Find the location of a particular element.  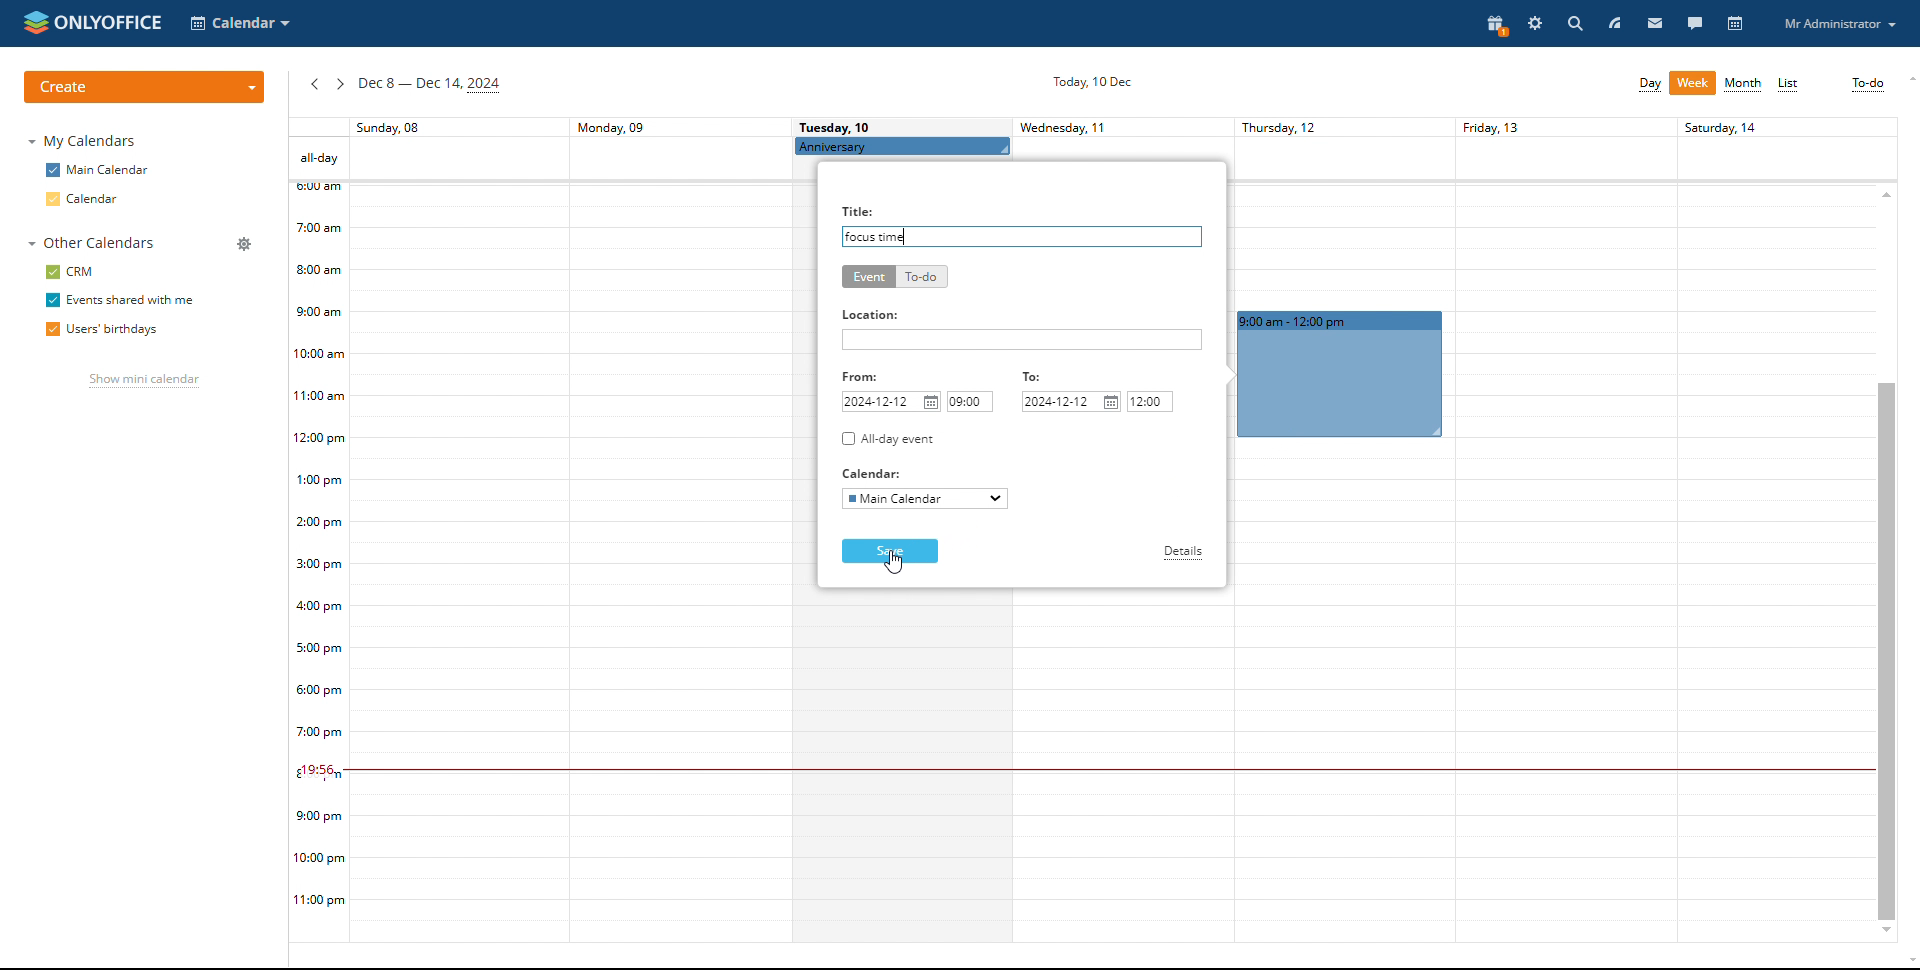

scroll down is located at coordinates (1908, 963).